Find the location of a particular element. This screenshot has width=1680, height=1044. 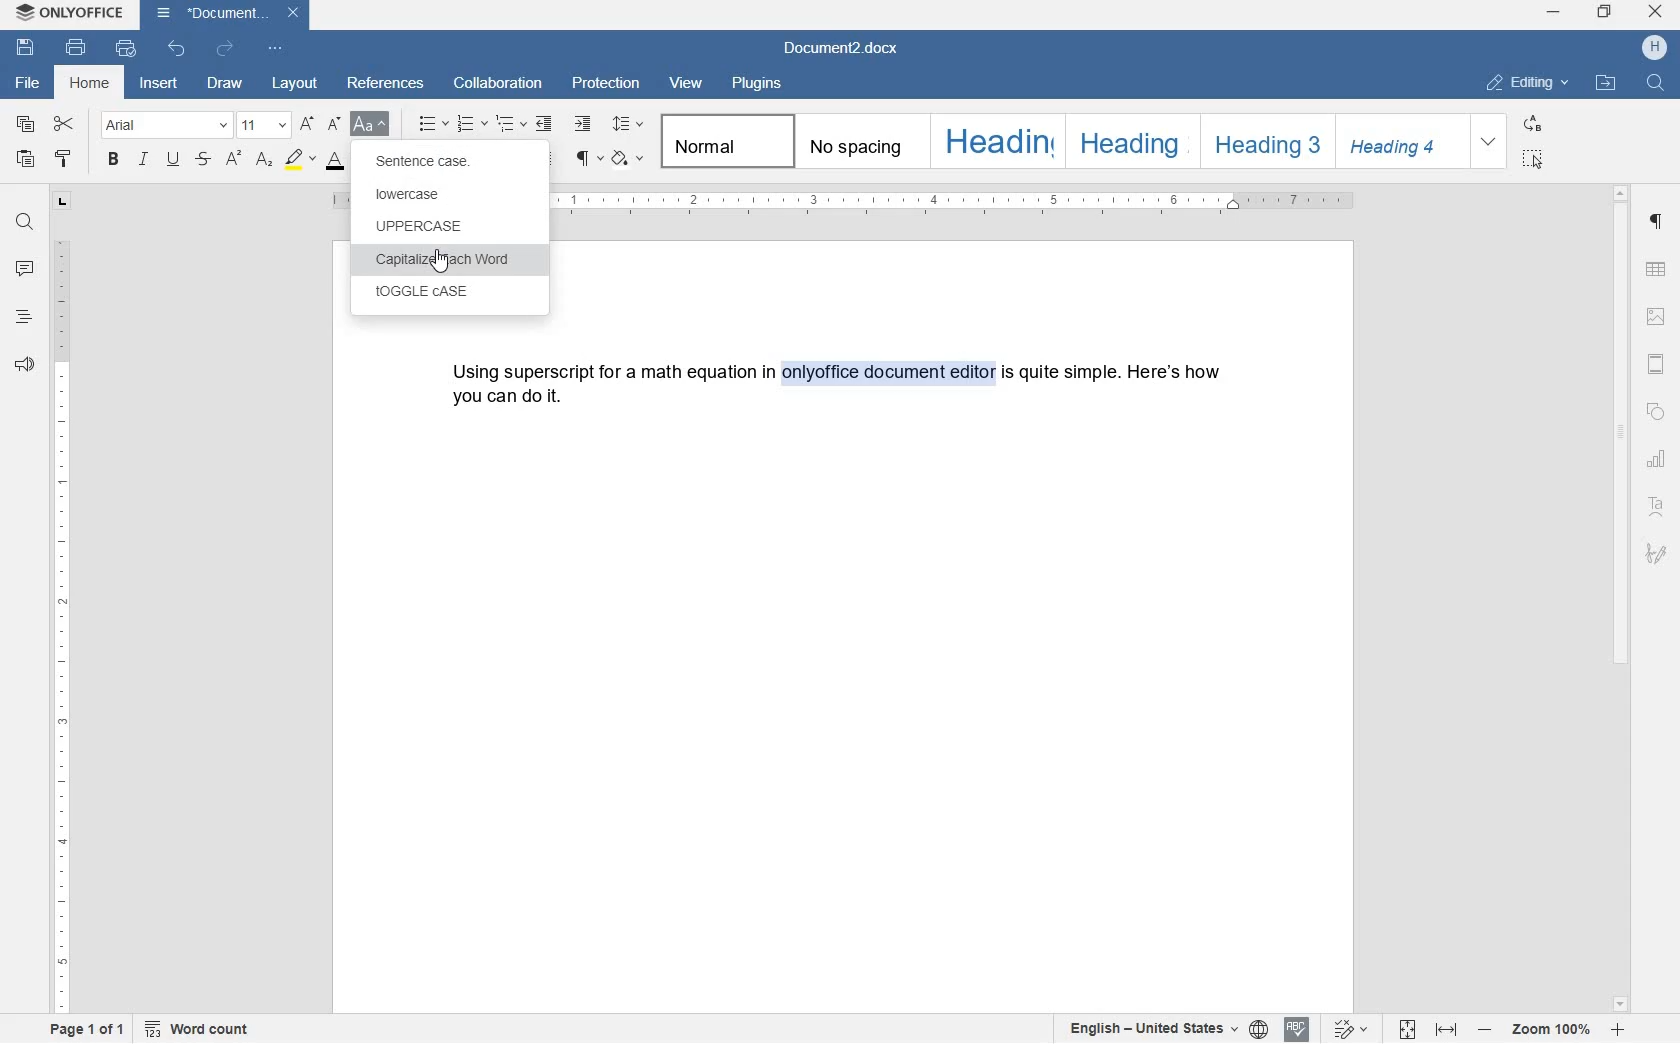

word count is located at coordinates (202, 1029).